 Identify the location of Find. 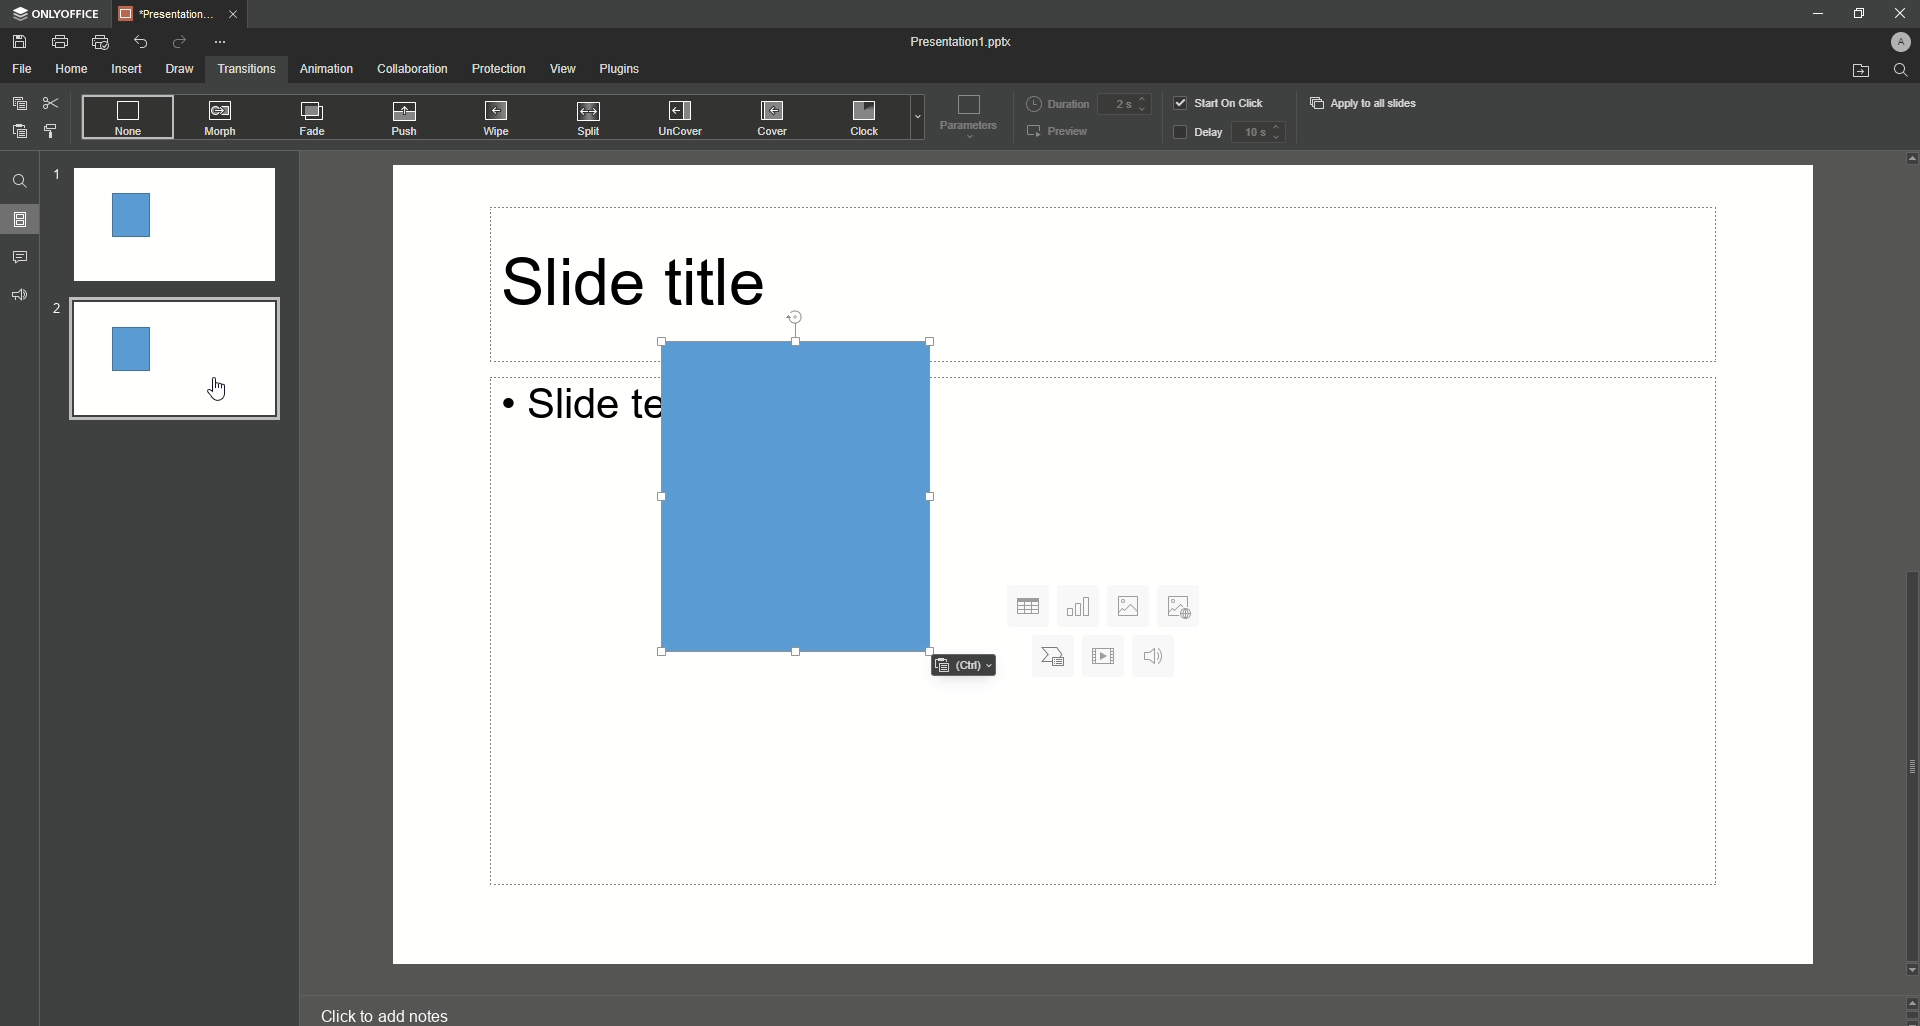
(18, 180).